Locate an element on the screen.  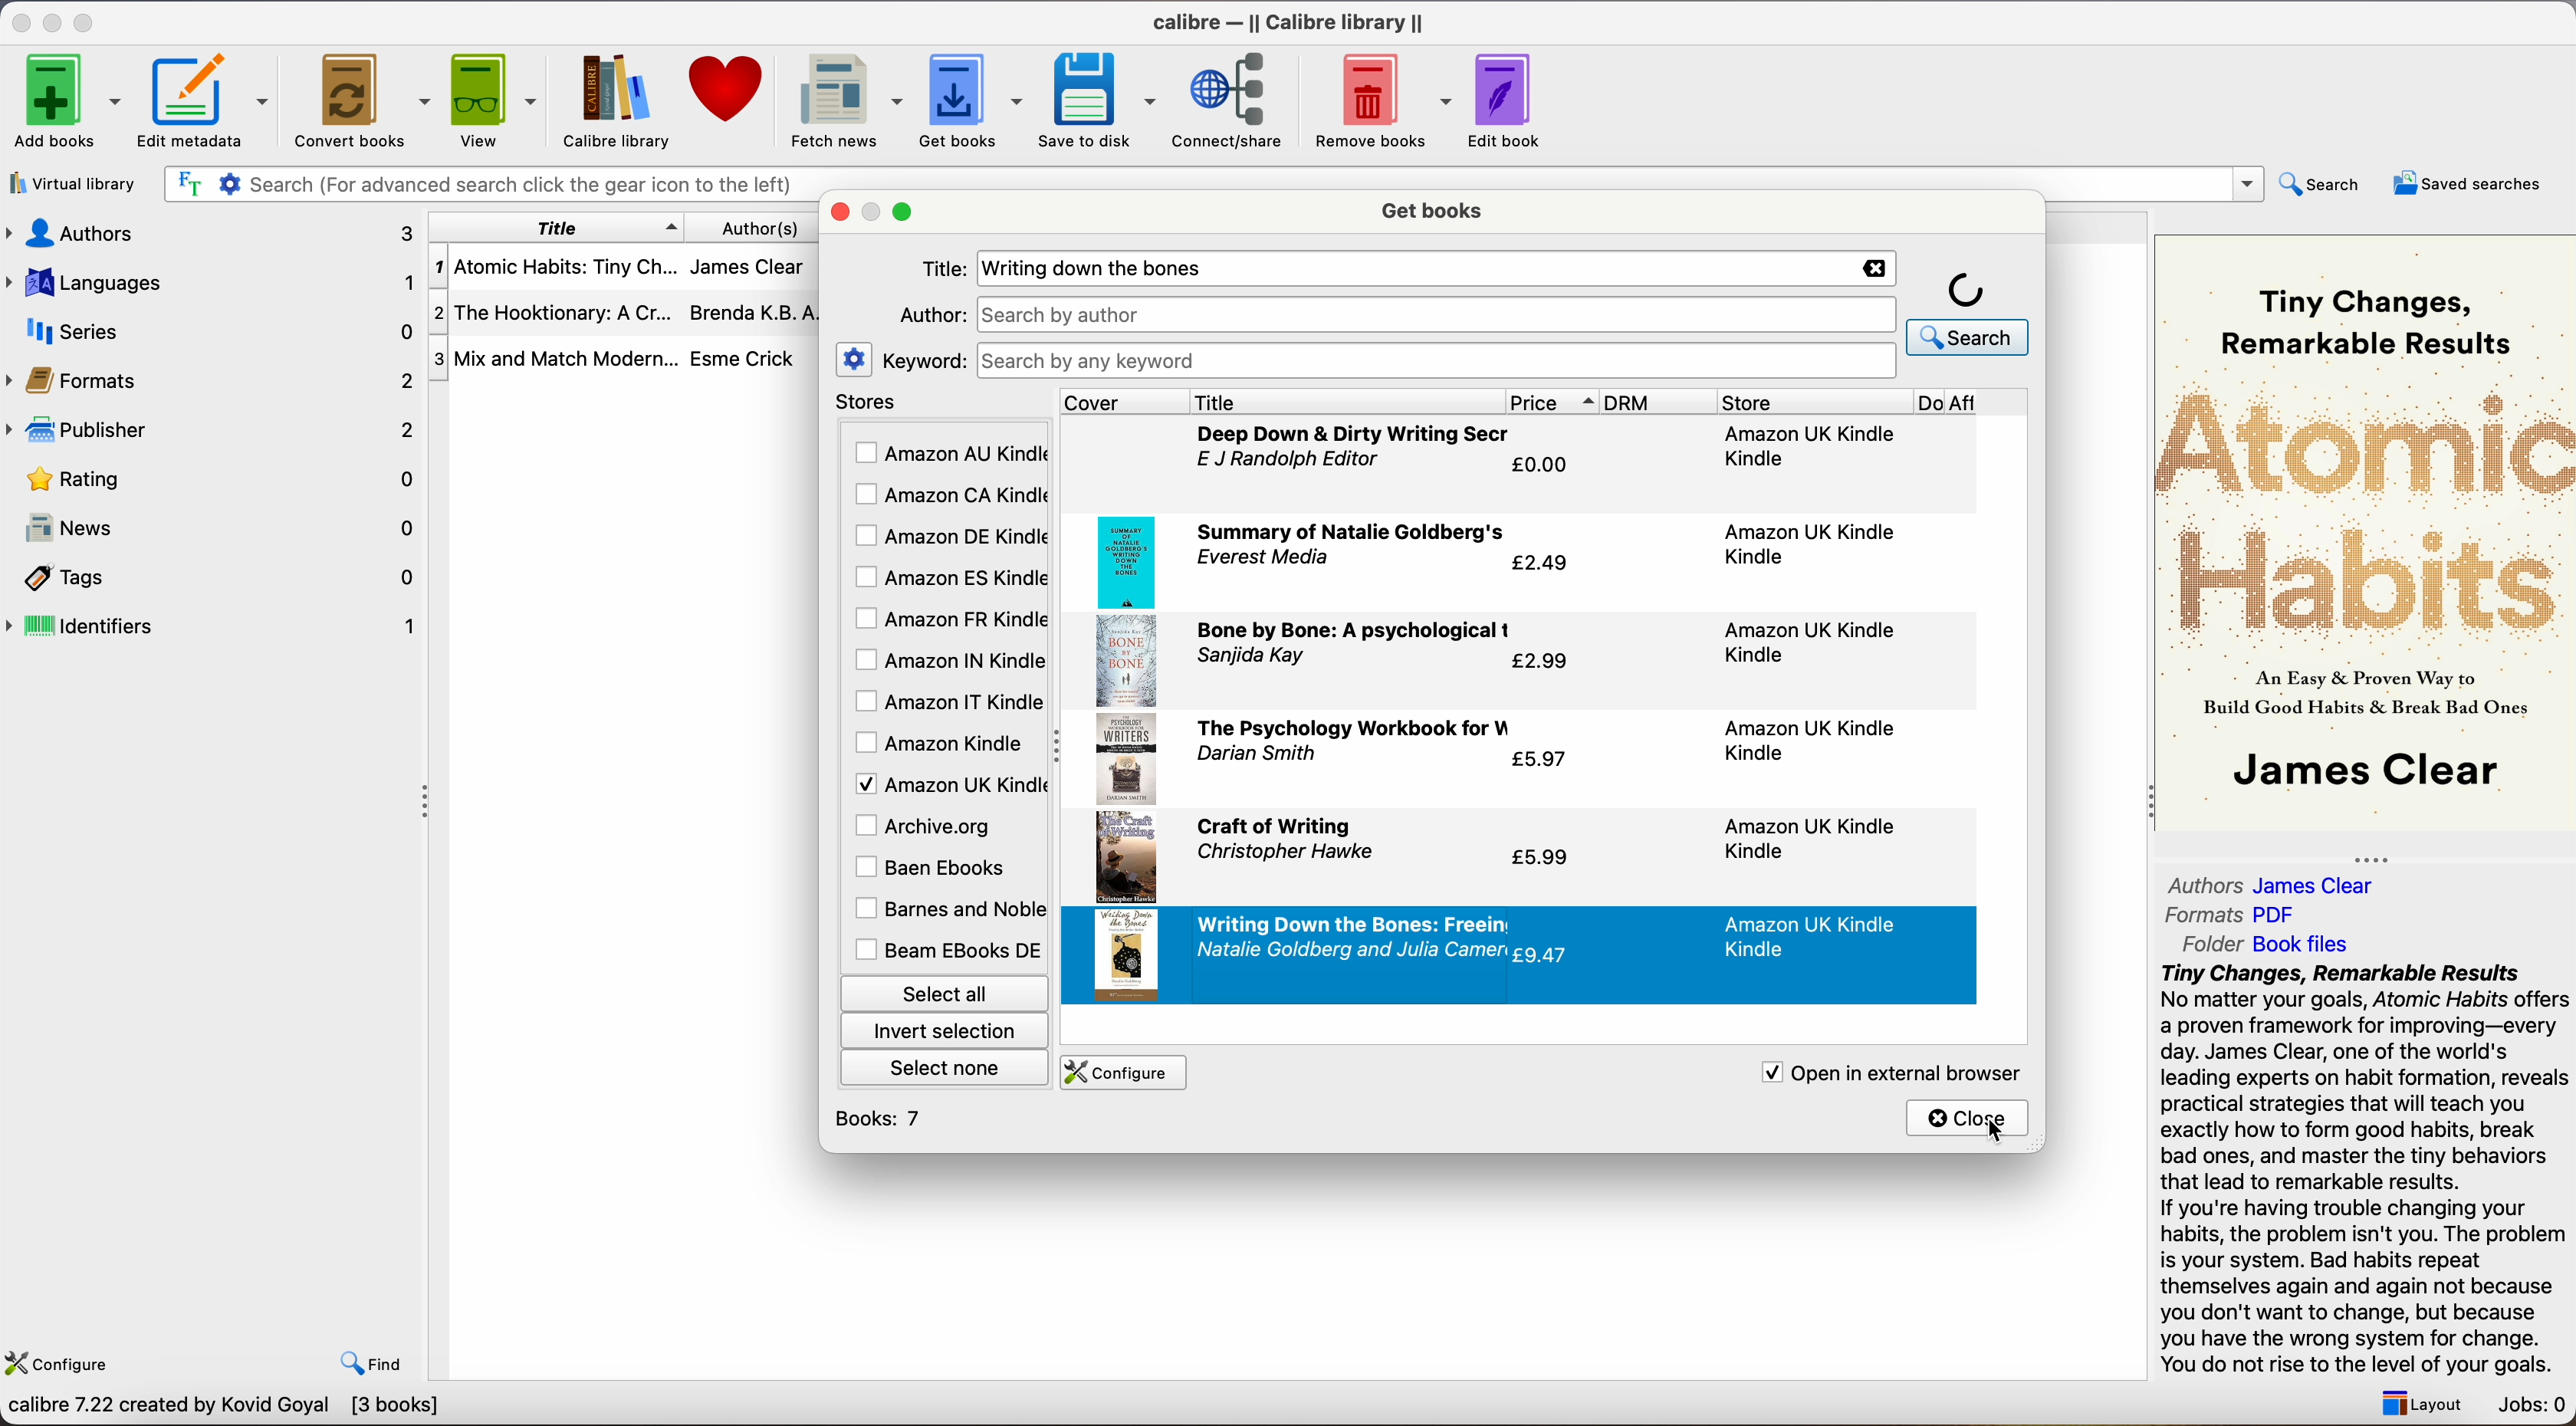
search is located at coordinates (2323, 183).